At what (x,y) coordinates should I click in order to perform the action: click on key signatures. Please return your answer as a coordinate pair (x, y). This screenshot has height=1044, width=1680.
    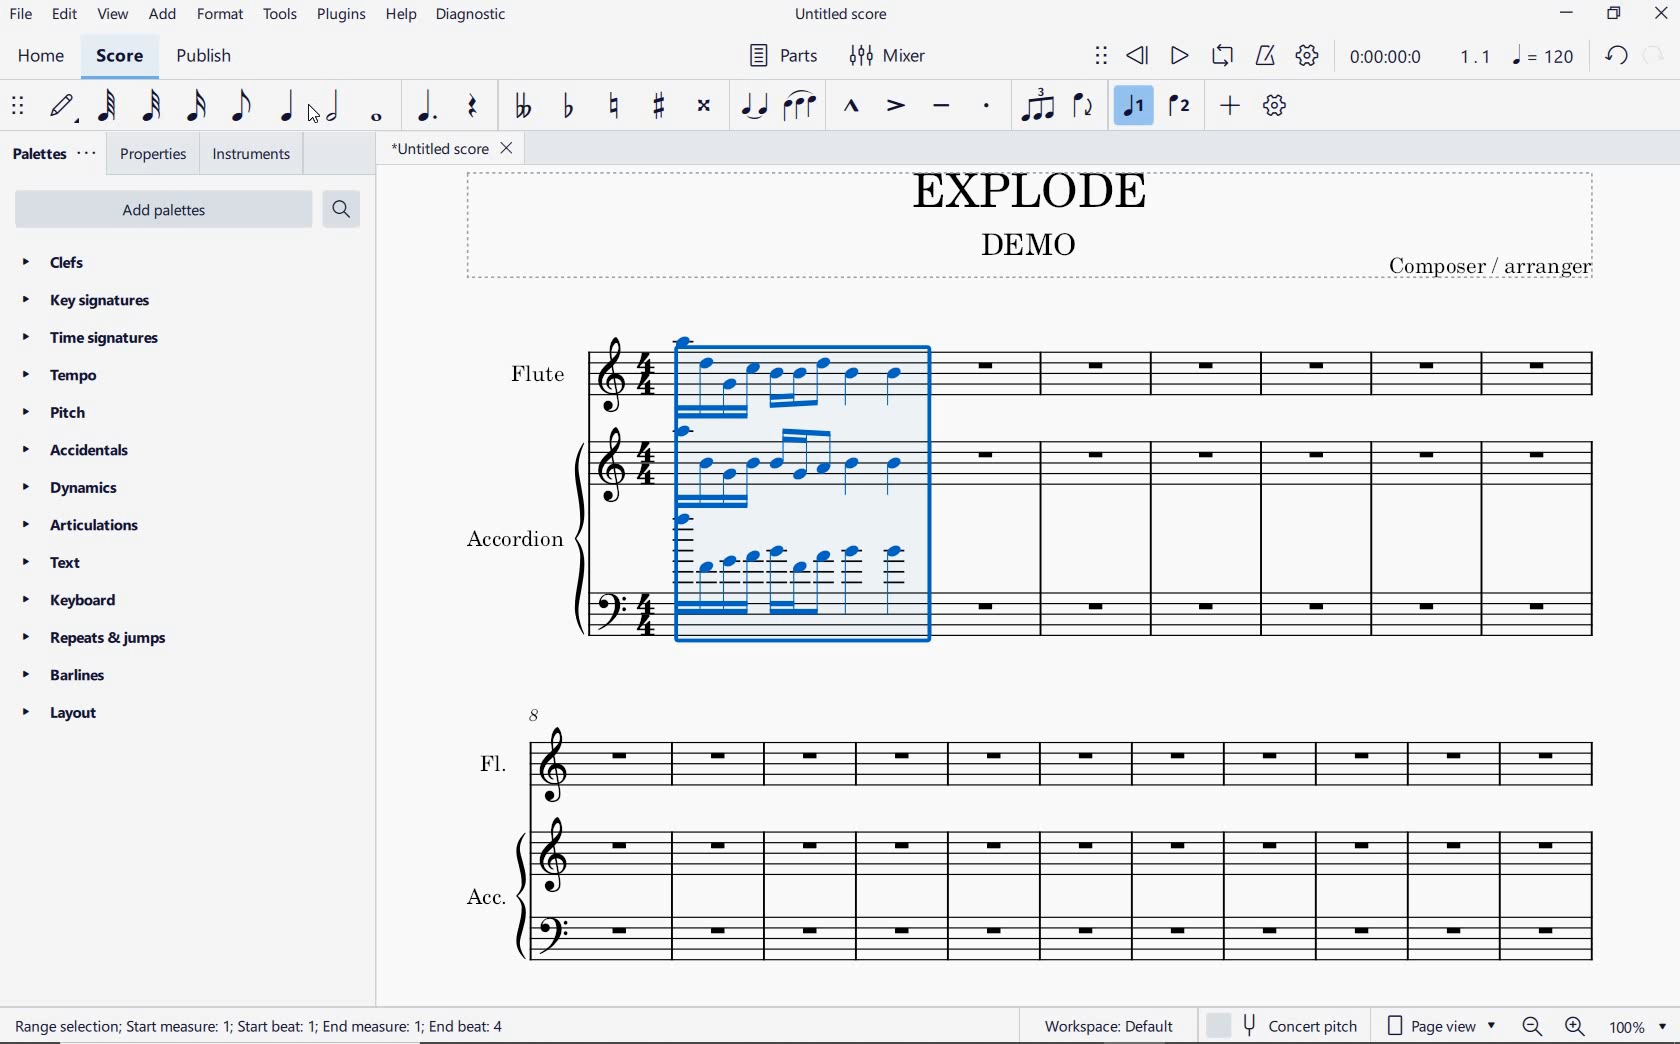
    Looking at the image, I should click on (87, 300).